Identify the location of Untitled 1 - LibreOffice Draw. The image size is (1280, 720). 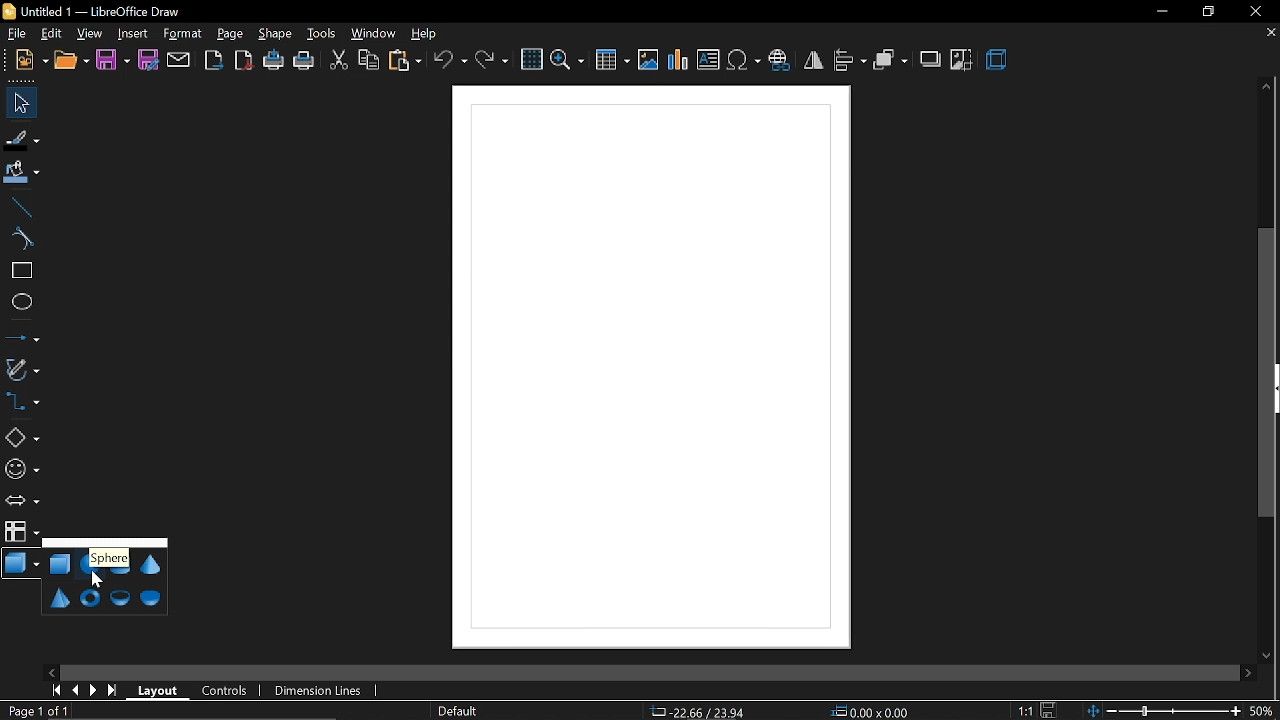
(91, 9).